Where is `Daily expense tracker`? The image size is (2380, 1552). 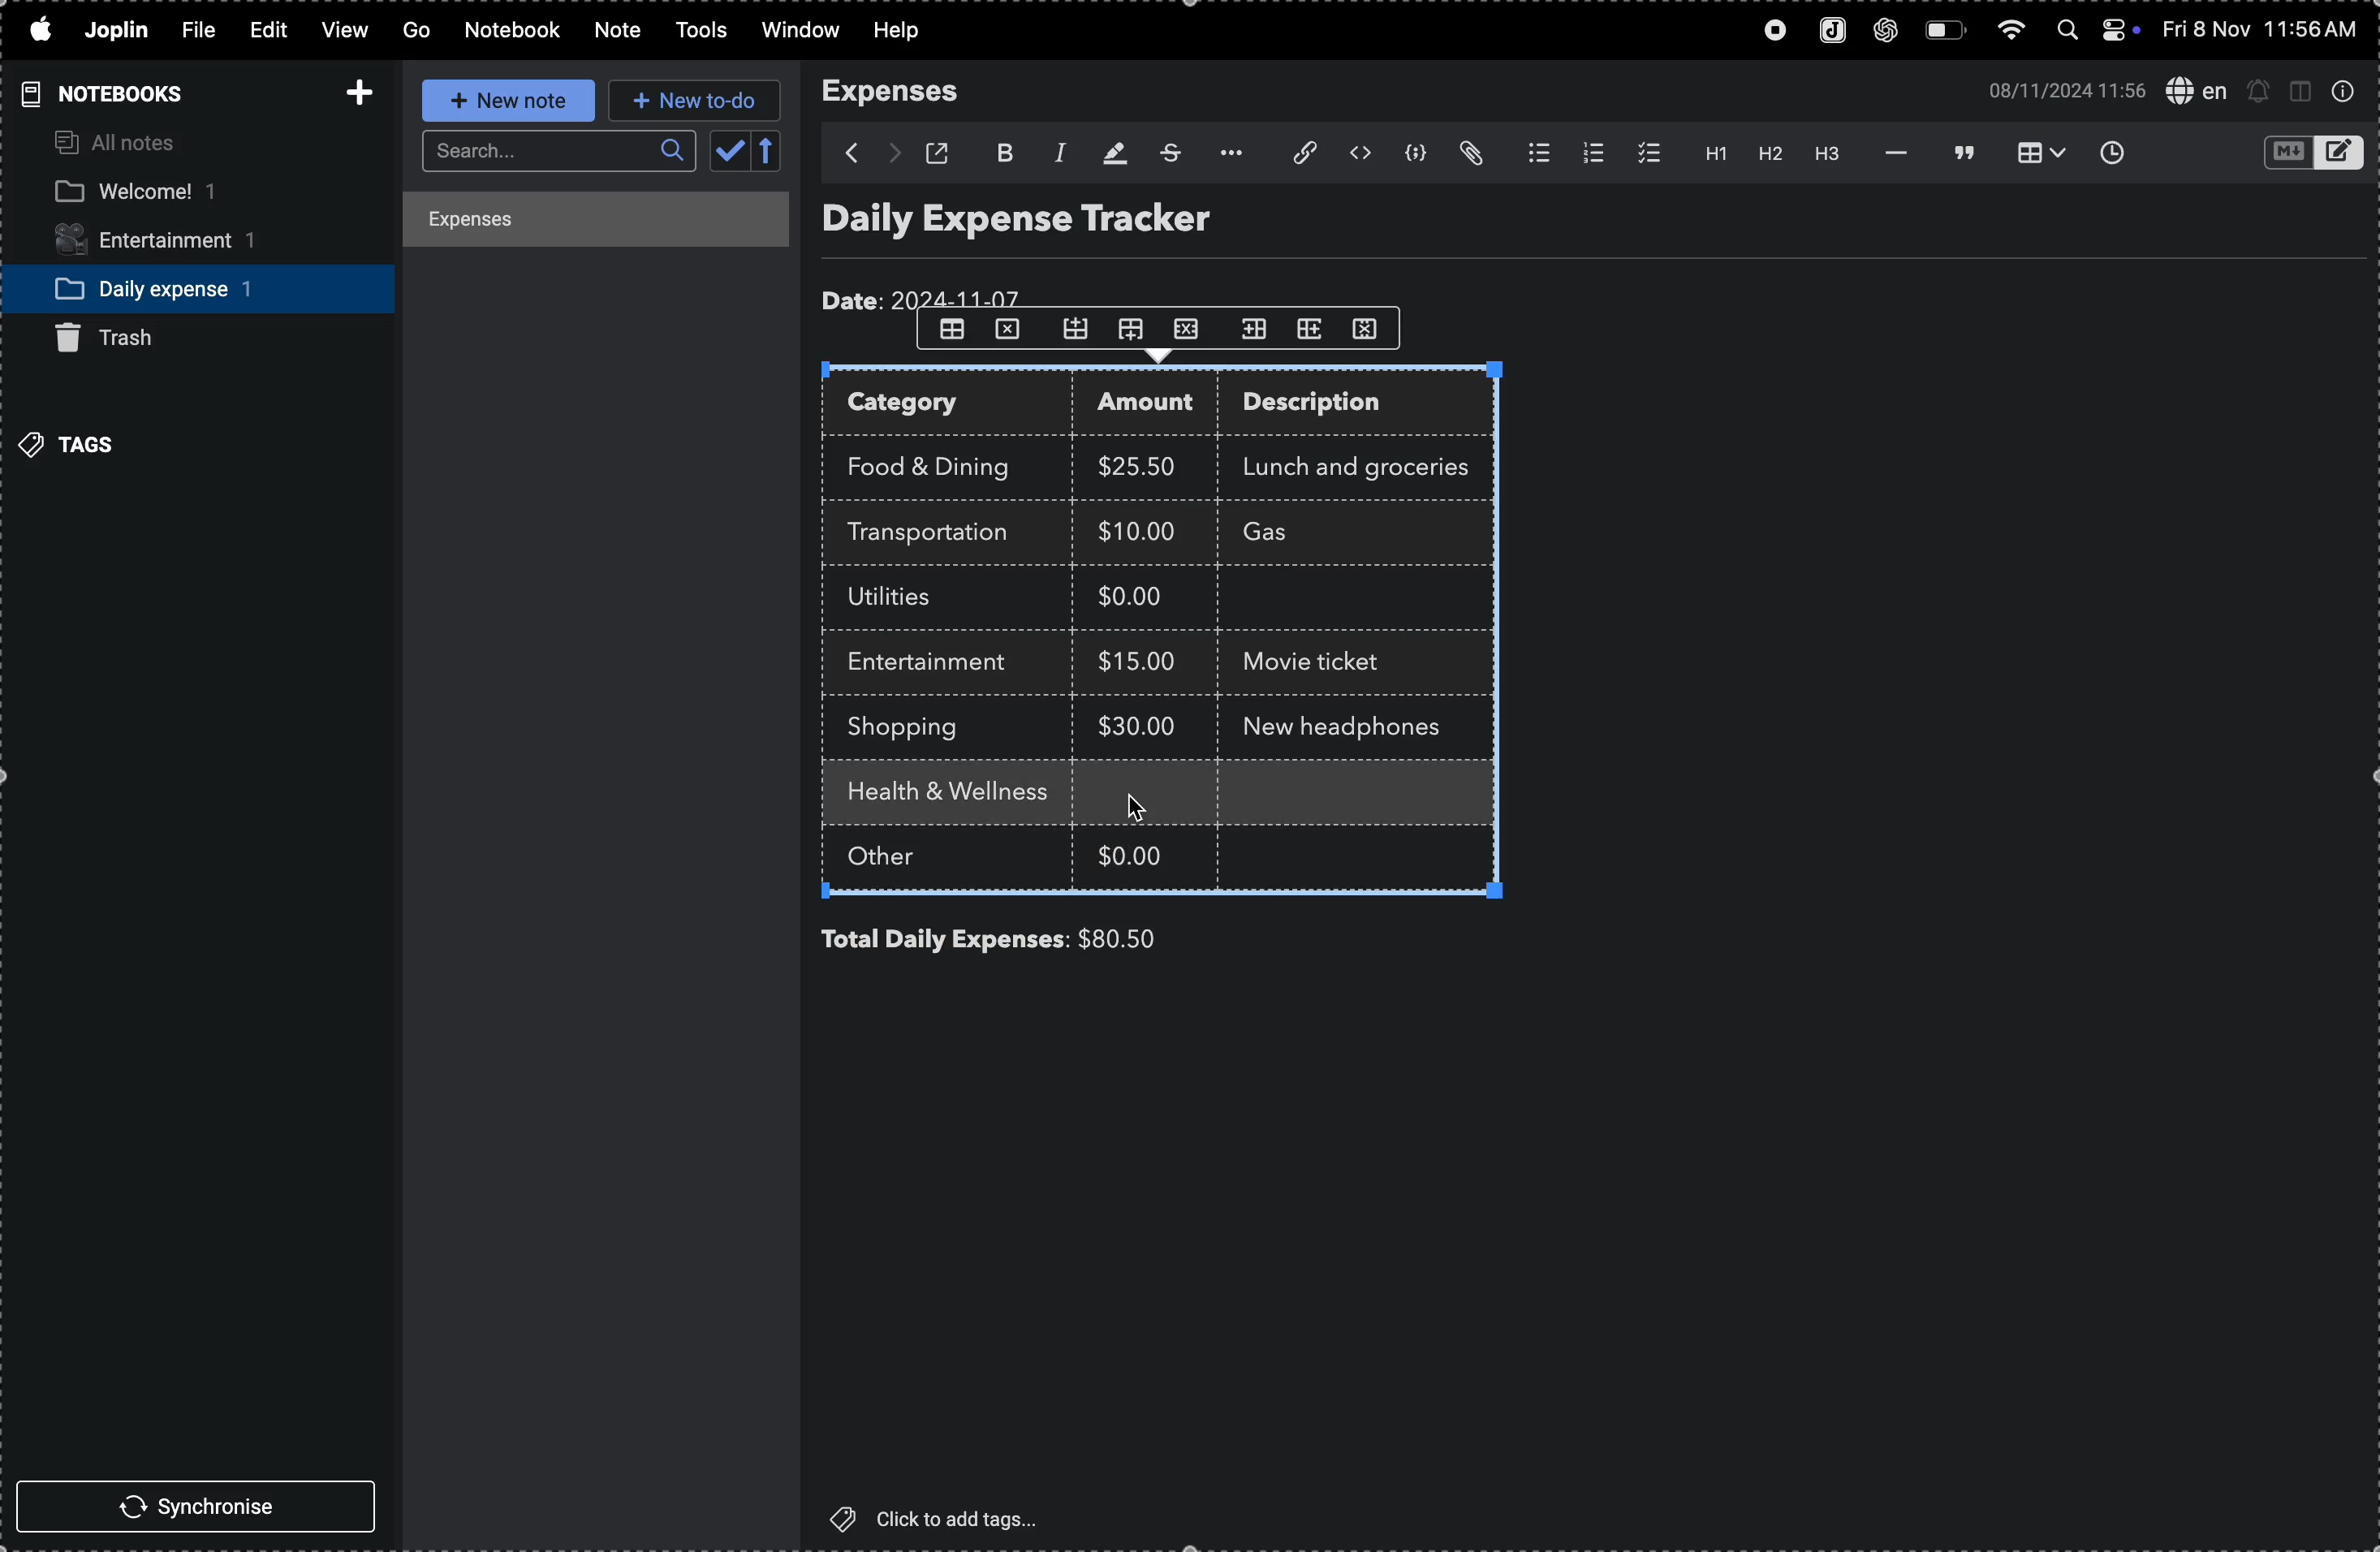 Daily expense tracker is located at coordinates (1055, 224).